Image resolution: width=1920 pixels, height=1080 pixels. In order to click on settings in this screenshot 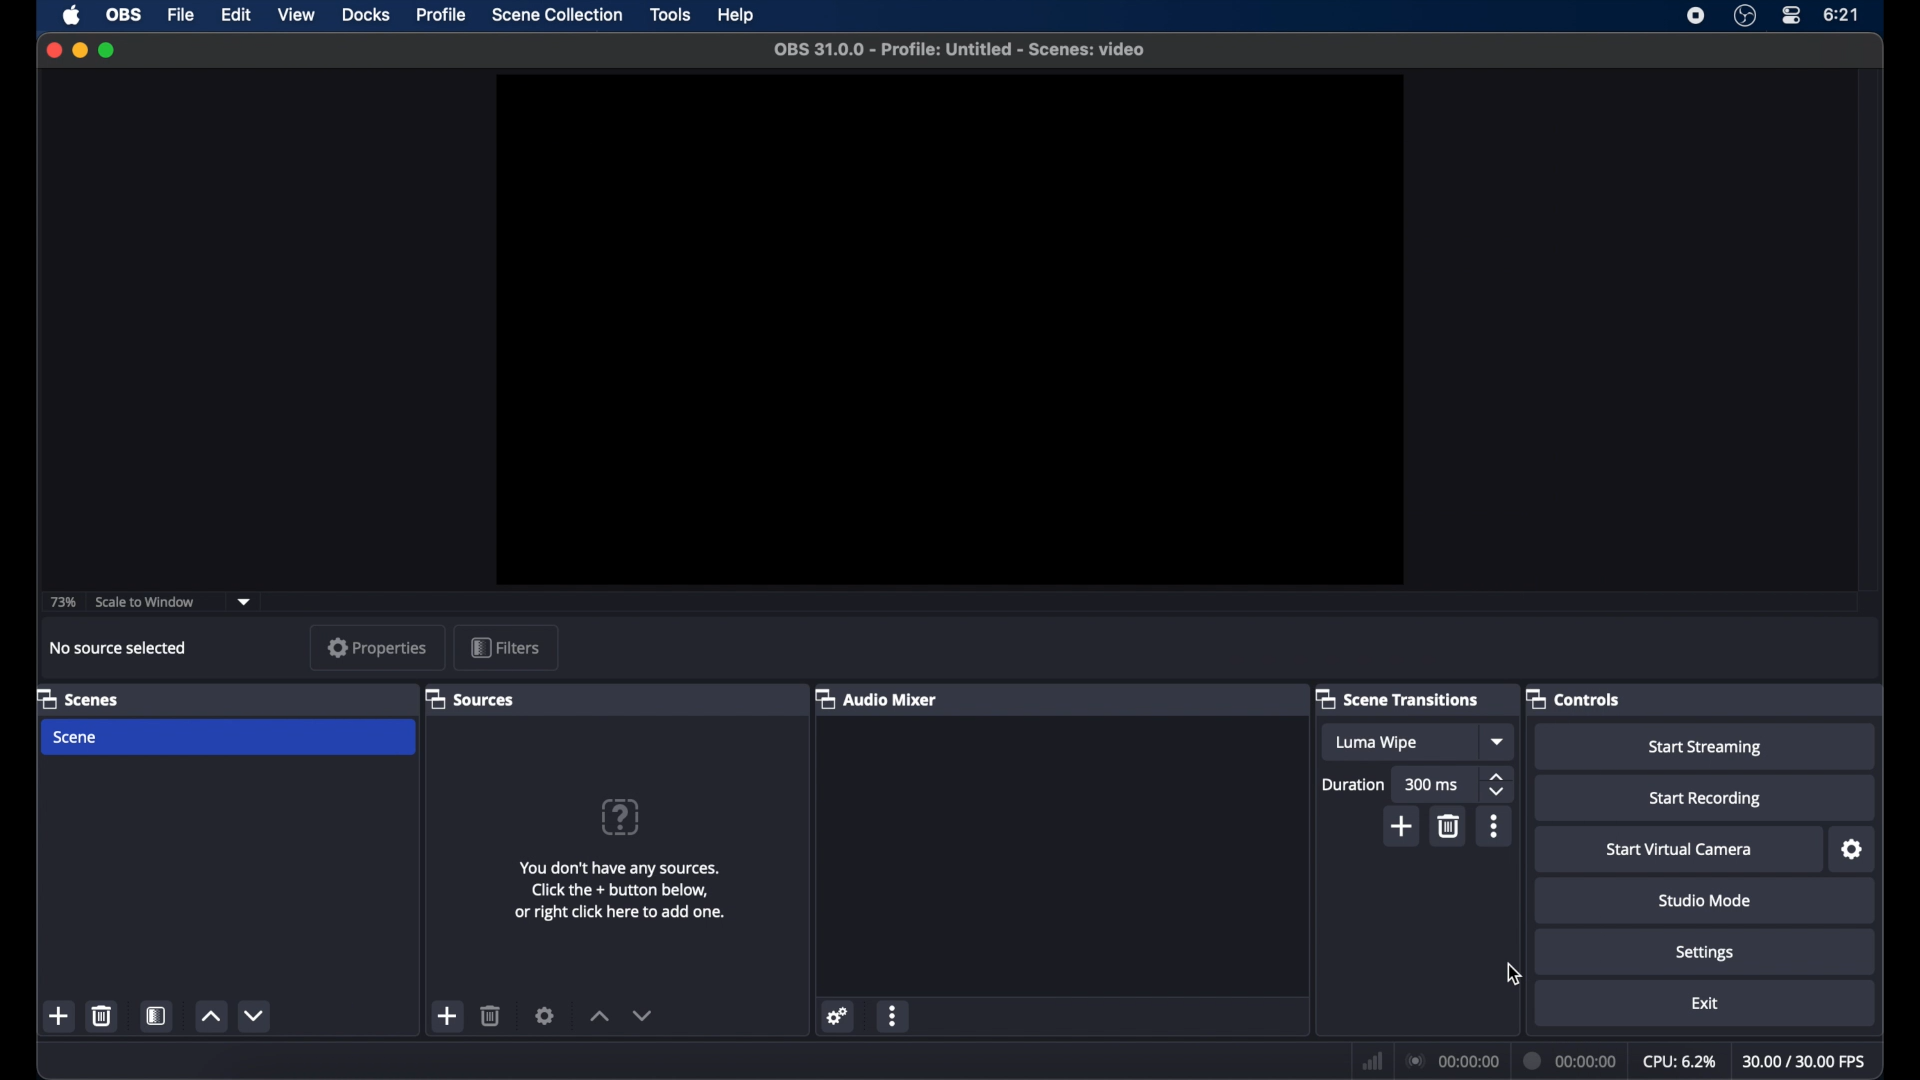, I will do `click(838, 1016)`.